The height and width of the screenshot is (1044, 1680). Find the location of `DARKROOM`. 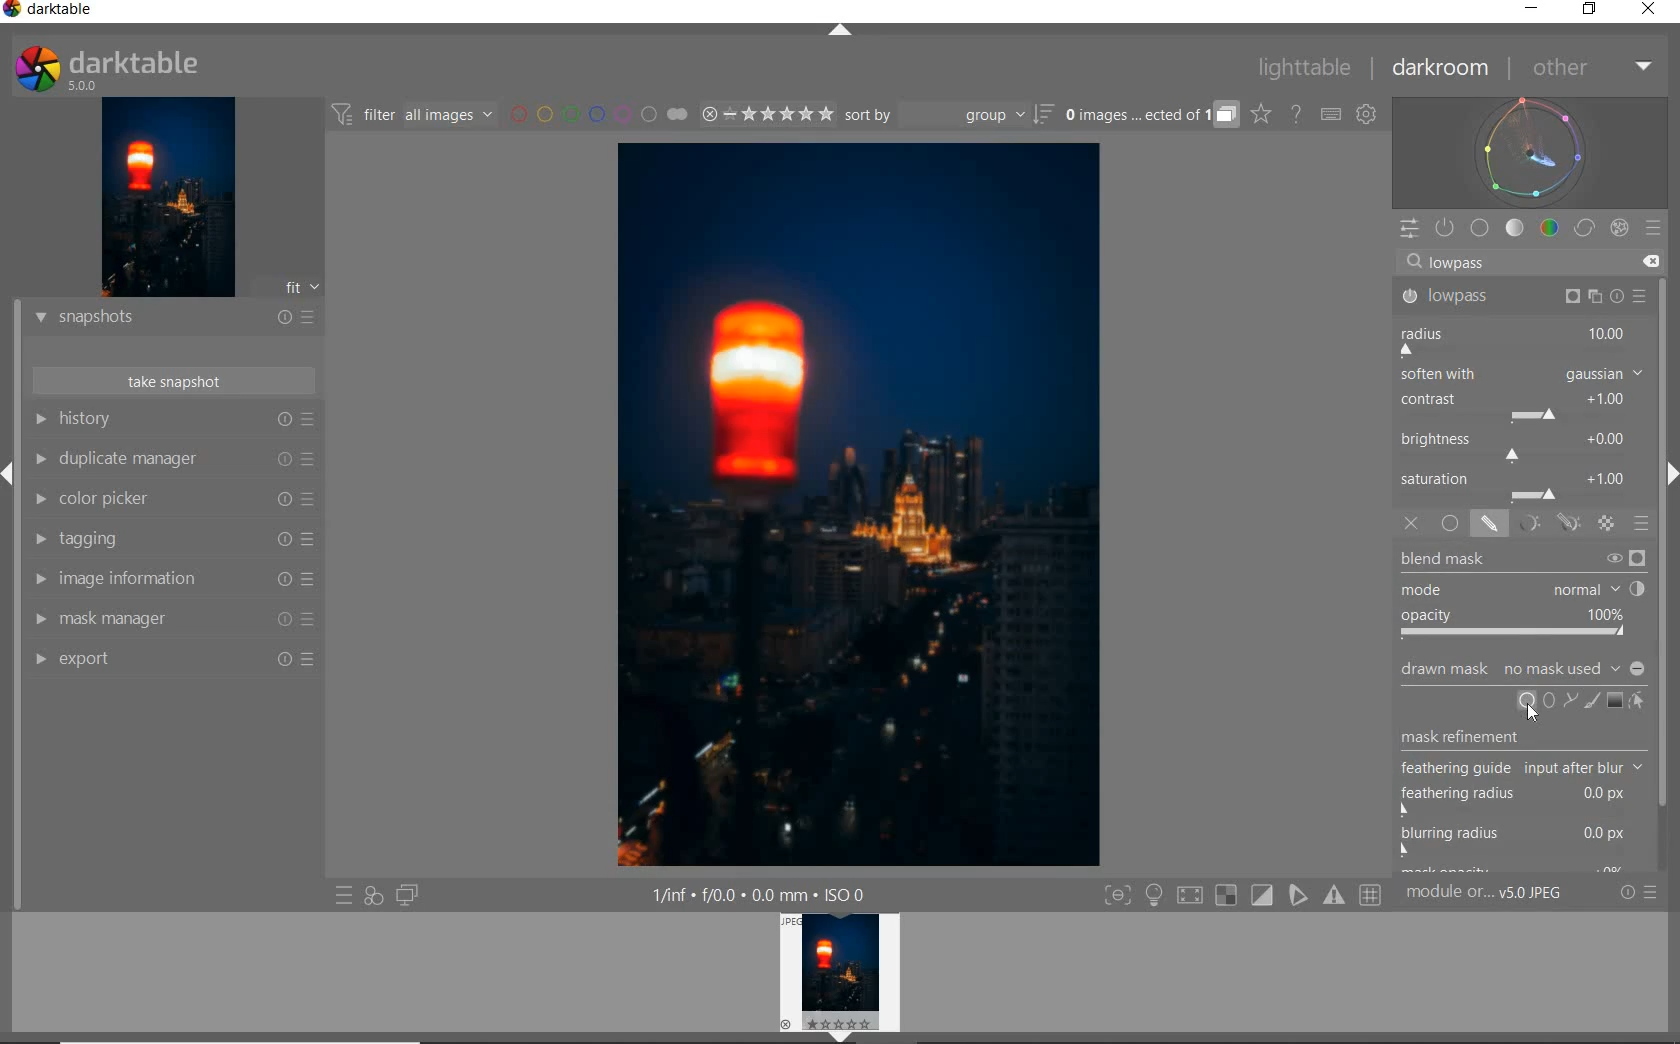

DARKROOM is located at coordinates (1444, 69).